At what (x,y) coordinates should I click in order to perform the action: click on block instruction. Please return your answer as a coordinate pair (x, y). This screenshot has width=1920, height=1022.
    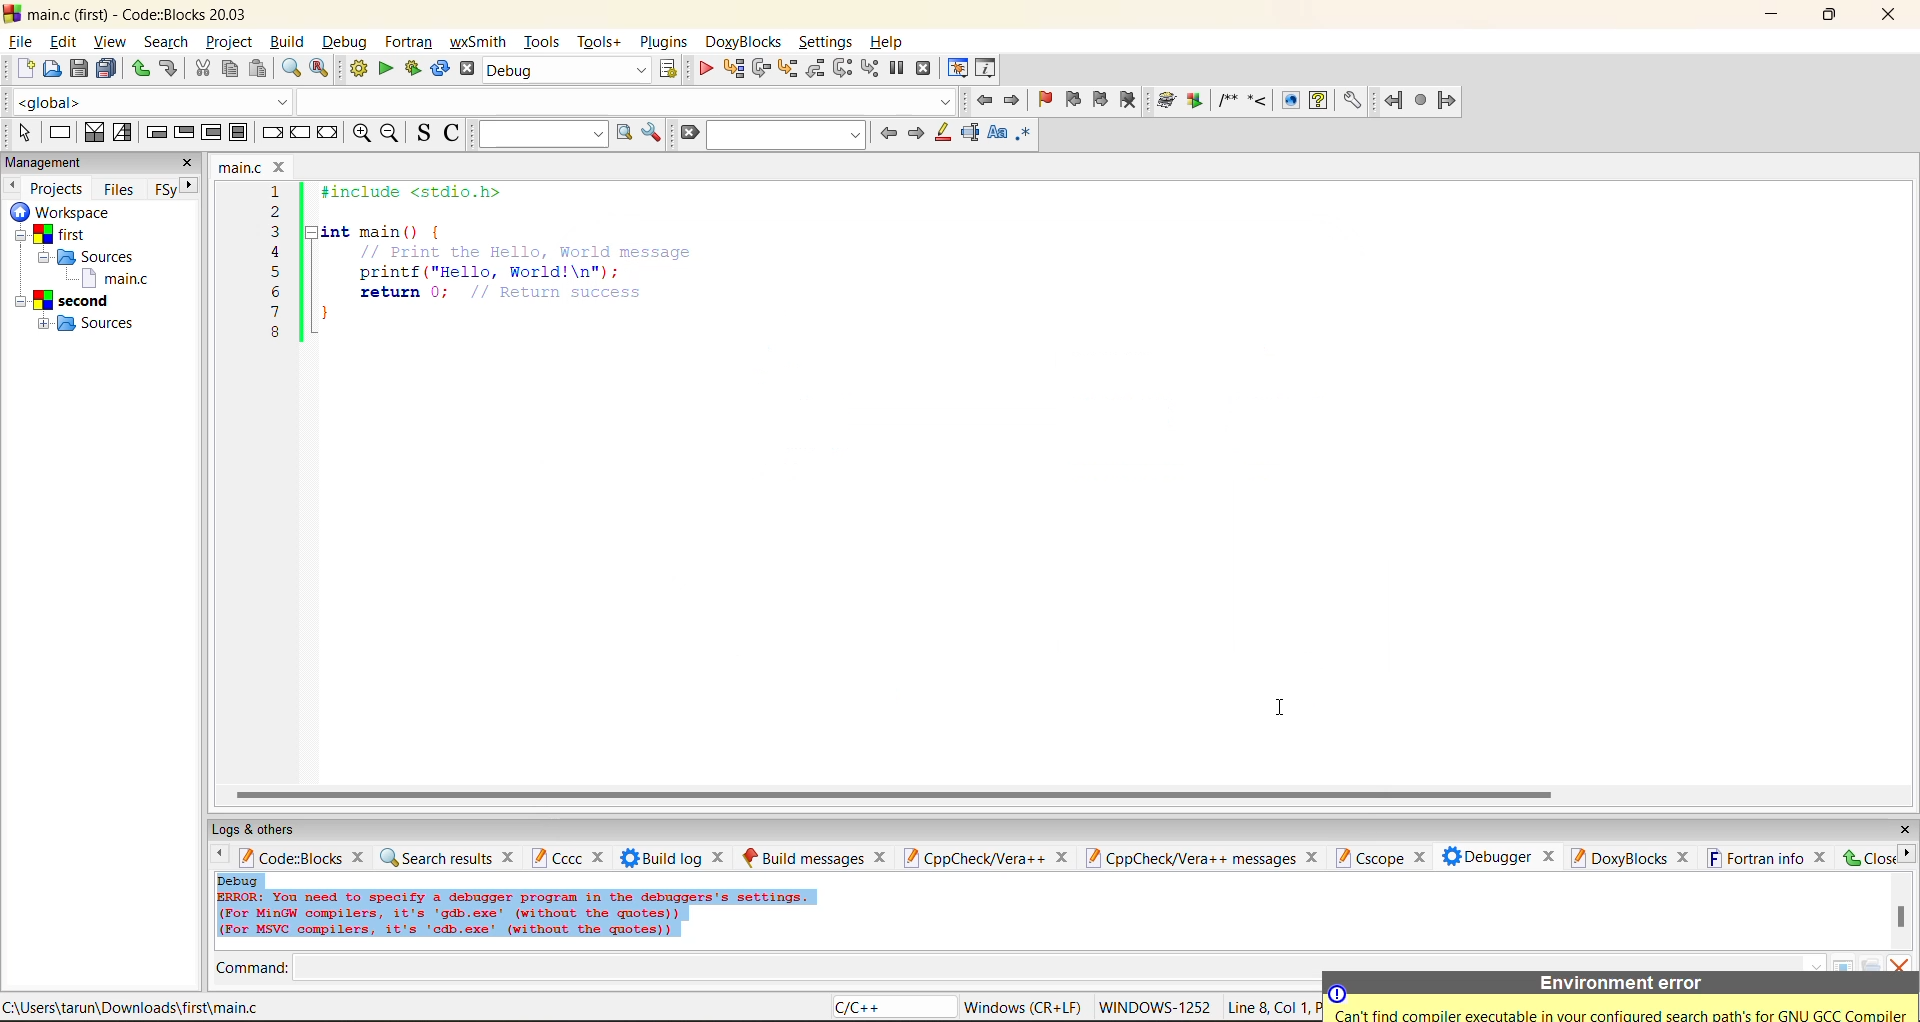
    Looking at the image, I should click on (239, 133).